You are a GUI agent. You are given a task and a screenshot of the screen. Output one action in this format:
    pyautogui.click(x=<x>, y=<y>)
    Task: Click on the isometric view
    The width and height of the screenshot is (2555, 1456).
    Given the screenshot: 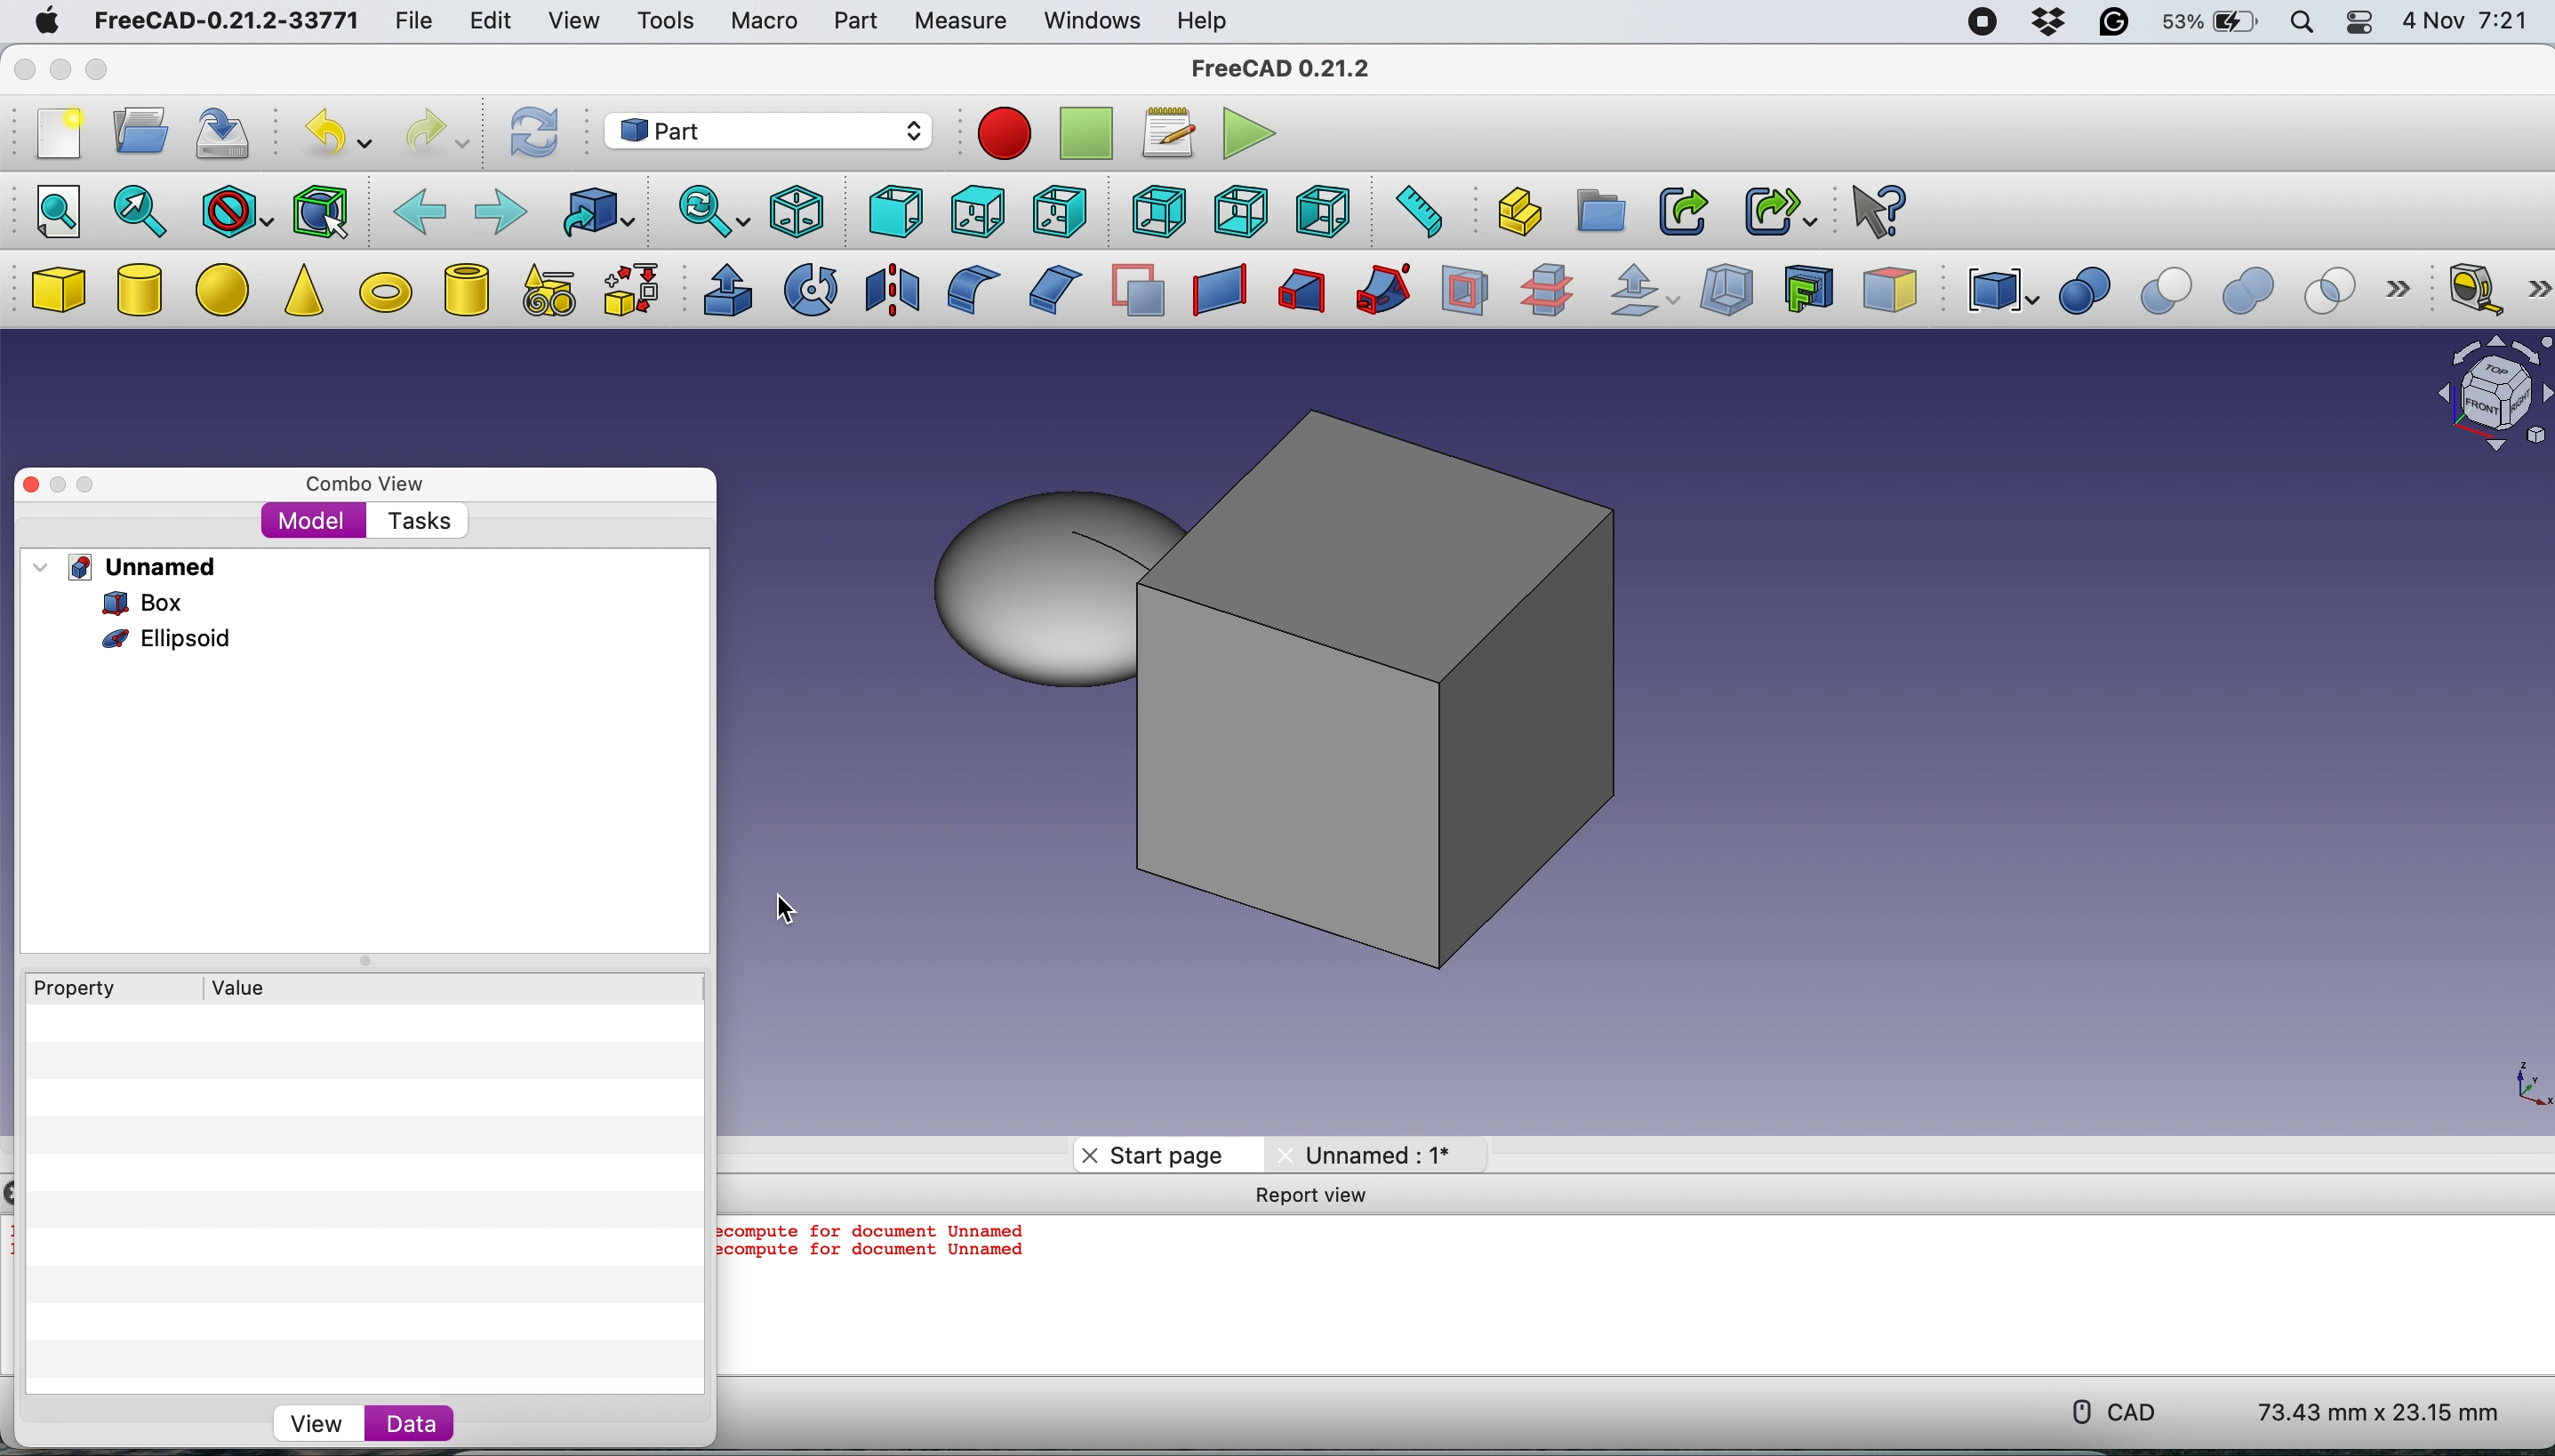 What is the action you would take?
    pyautogui.click(x=798, y=211)
    